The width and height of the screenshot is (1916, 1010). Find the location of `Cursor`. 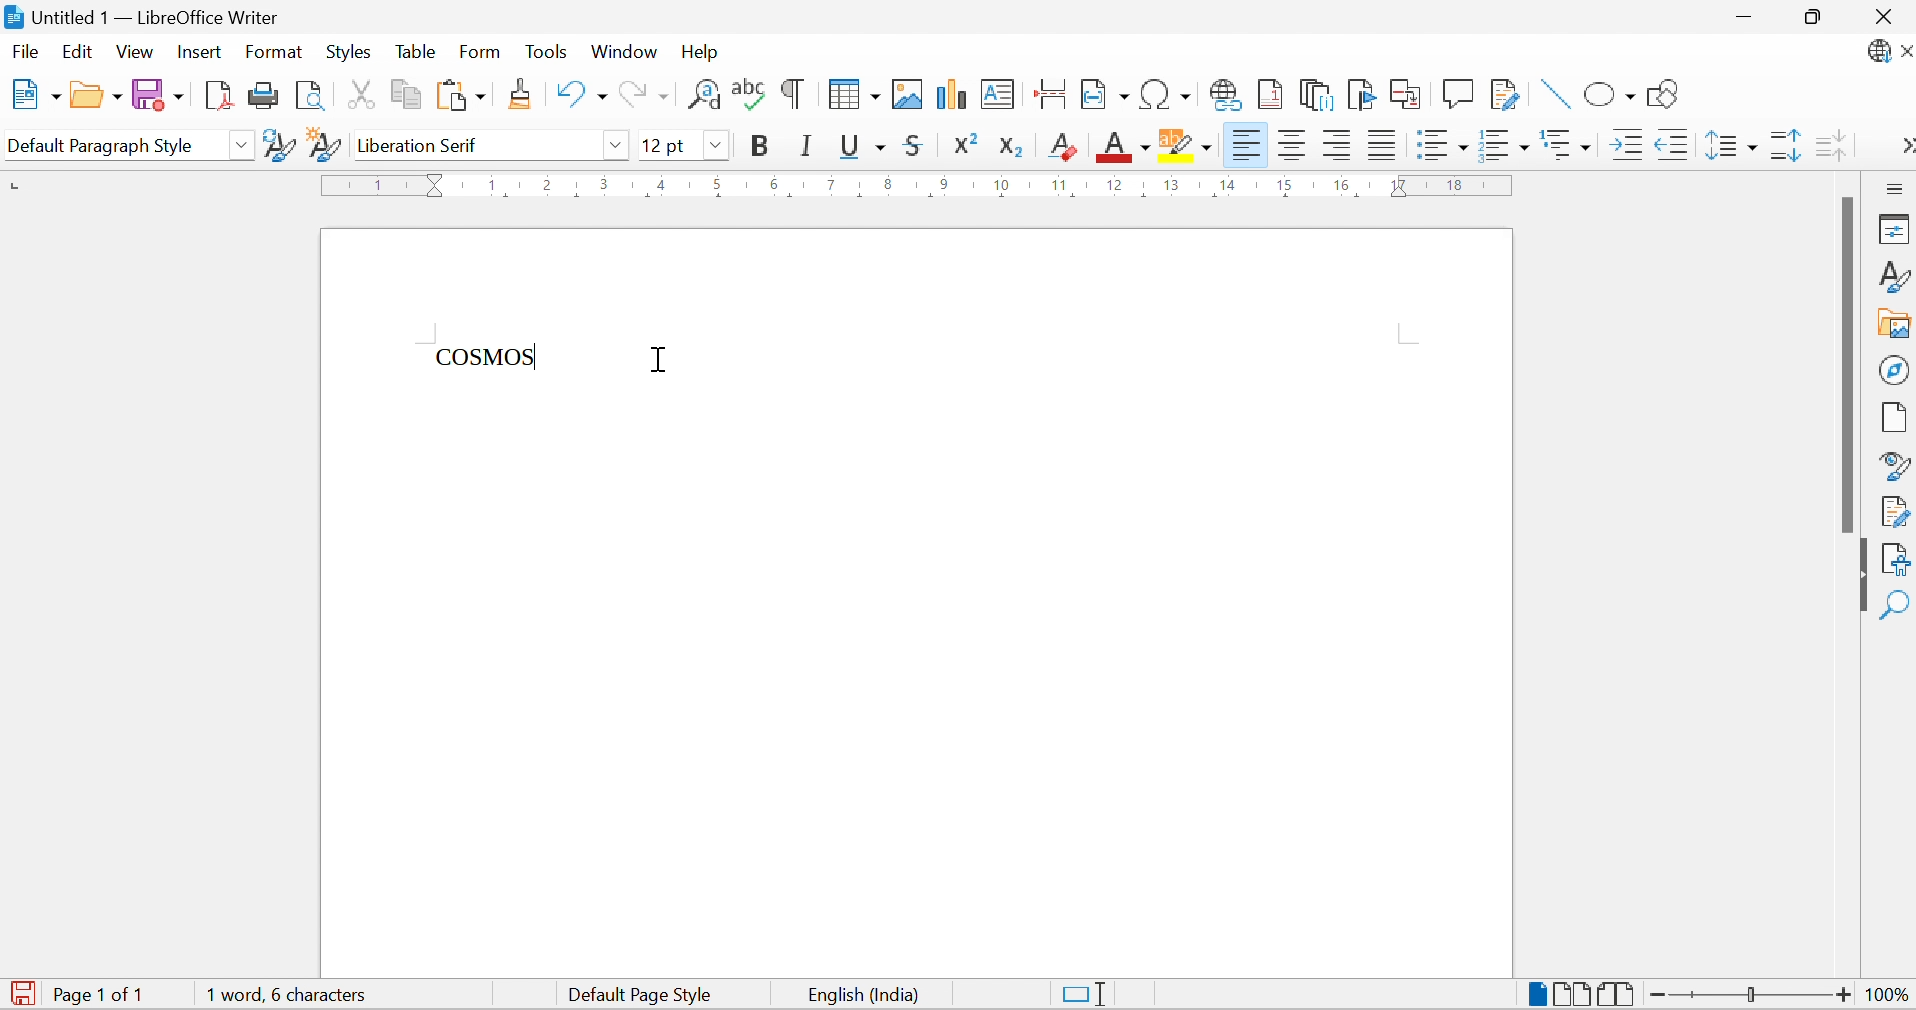

Cursor is located at coordinates (663, 361).